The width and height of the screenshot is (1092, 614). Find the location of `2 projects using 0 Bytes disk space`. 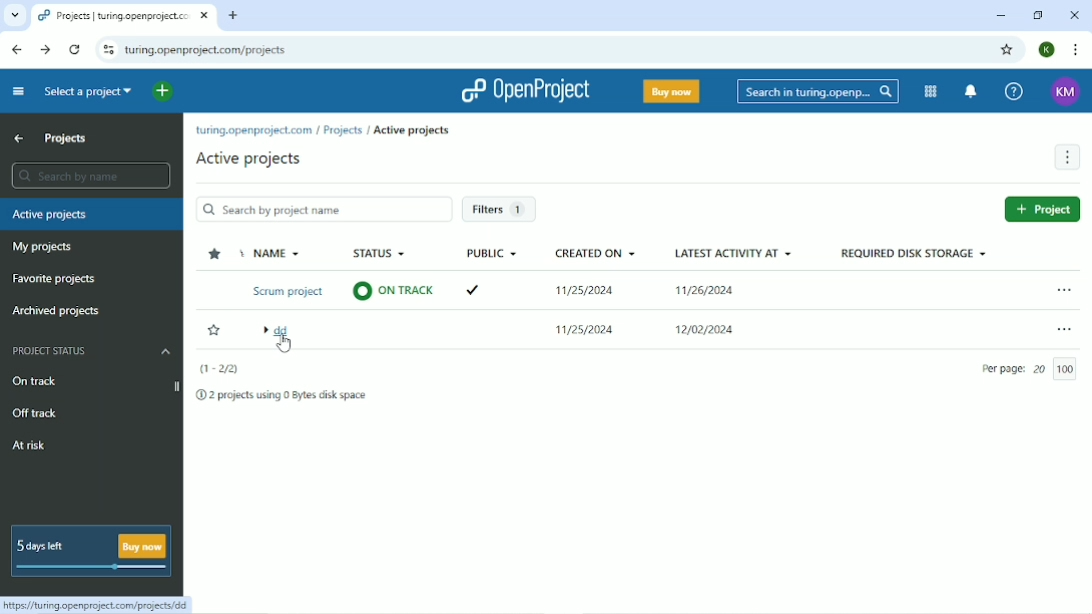

2 projects using 0 Bytes disk space is located at coordinates (280, 396).